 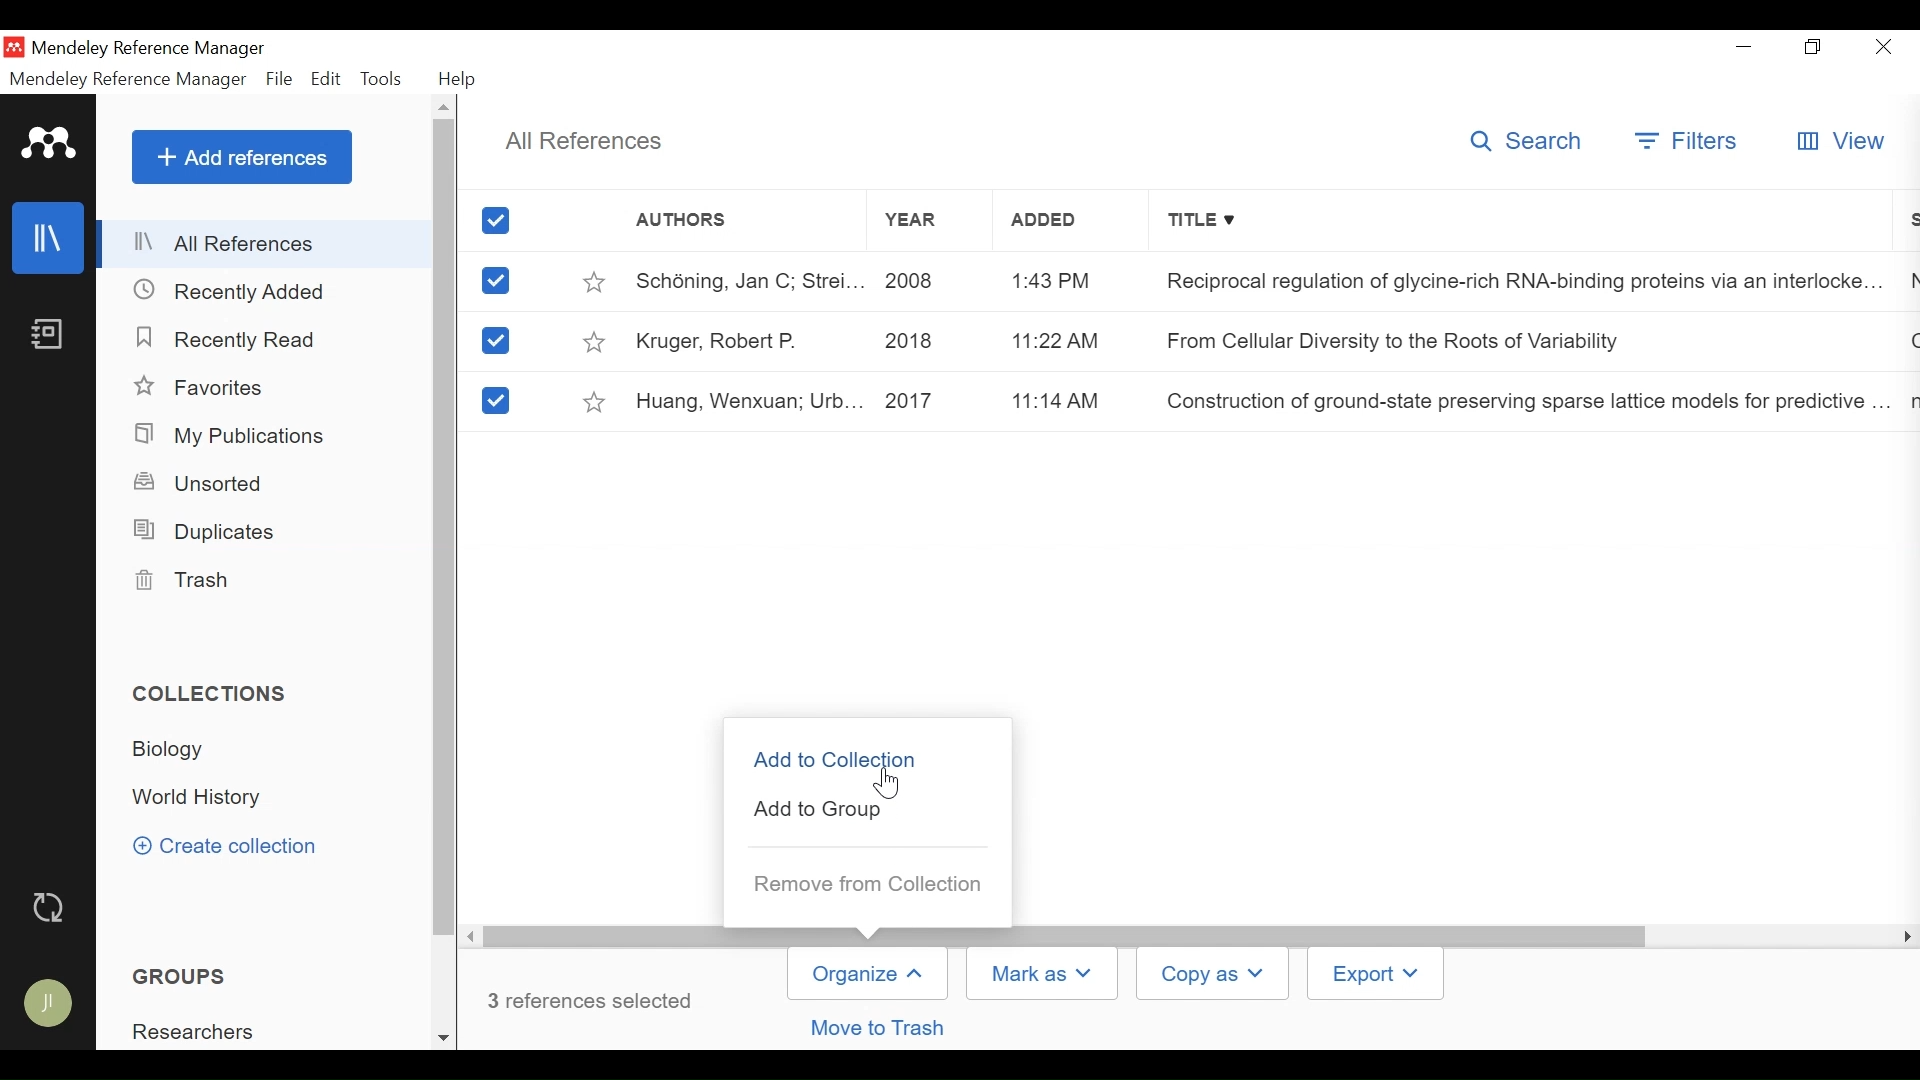 I want to click on Move To trash, so click(x=875, y=1029).